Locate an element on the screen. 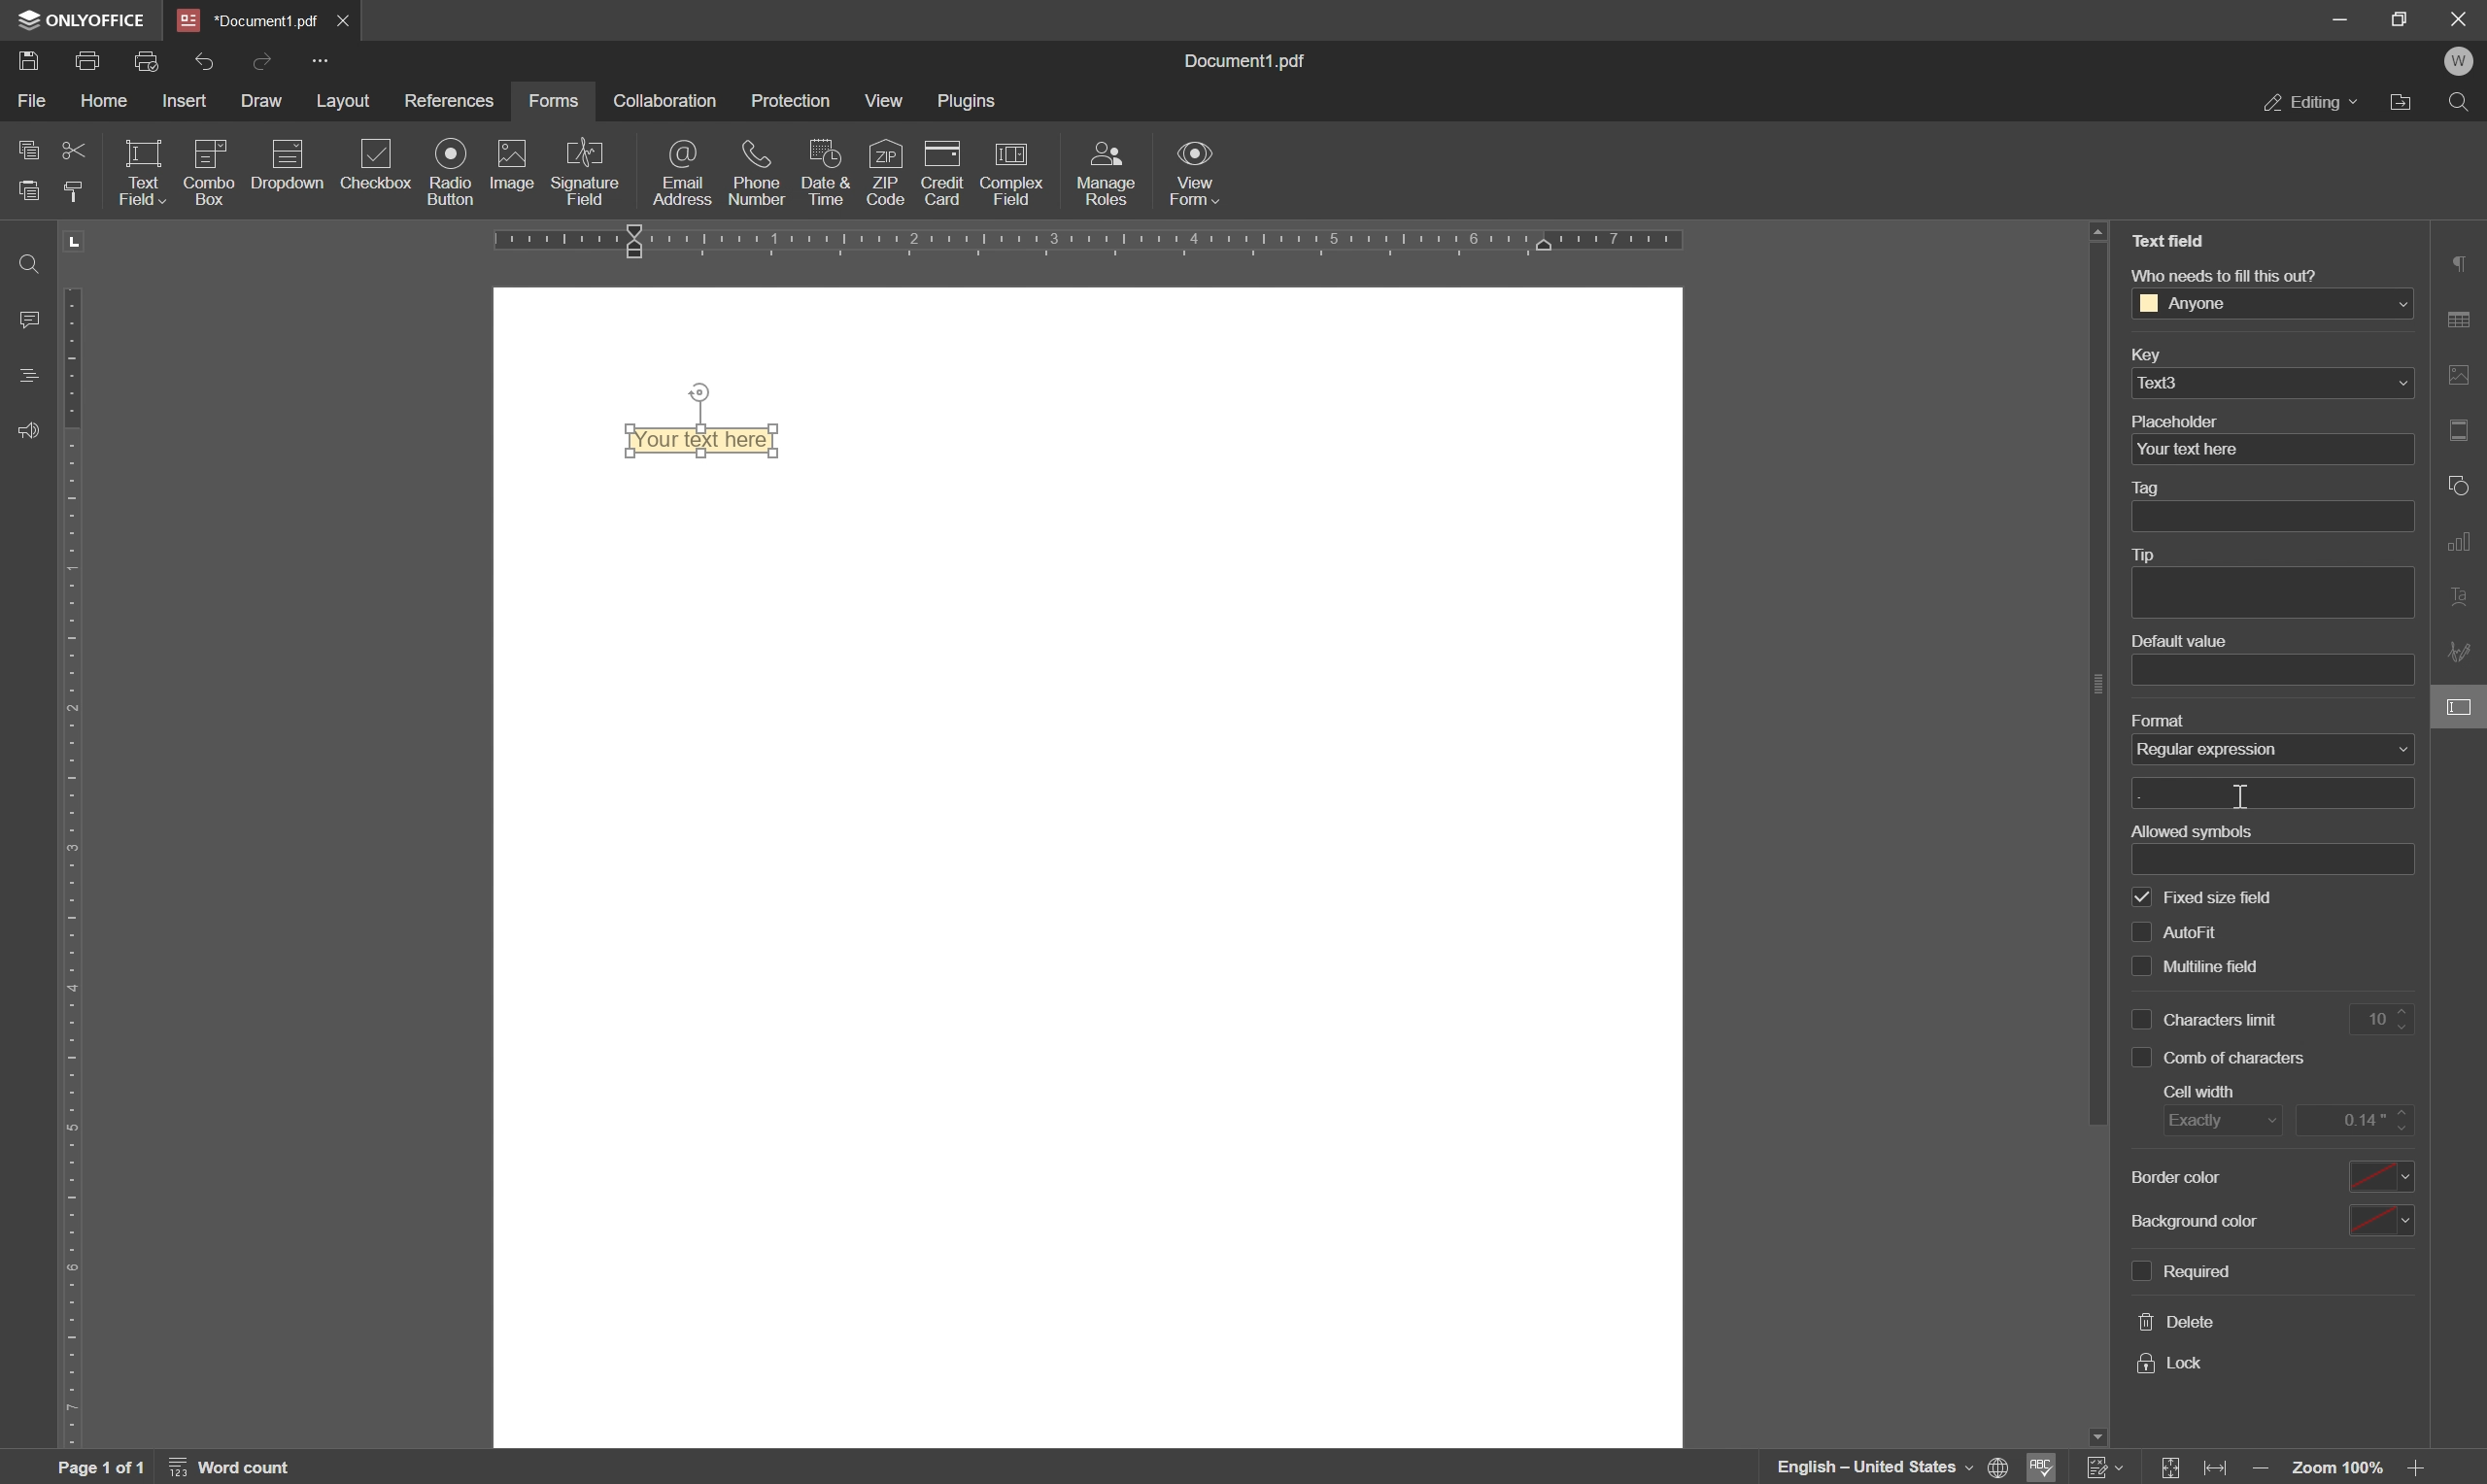 This screenshot has width=2487, height=1484. page 1 of 1 is located at coordinates (103, 1468).